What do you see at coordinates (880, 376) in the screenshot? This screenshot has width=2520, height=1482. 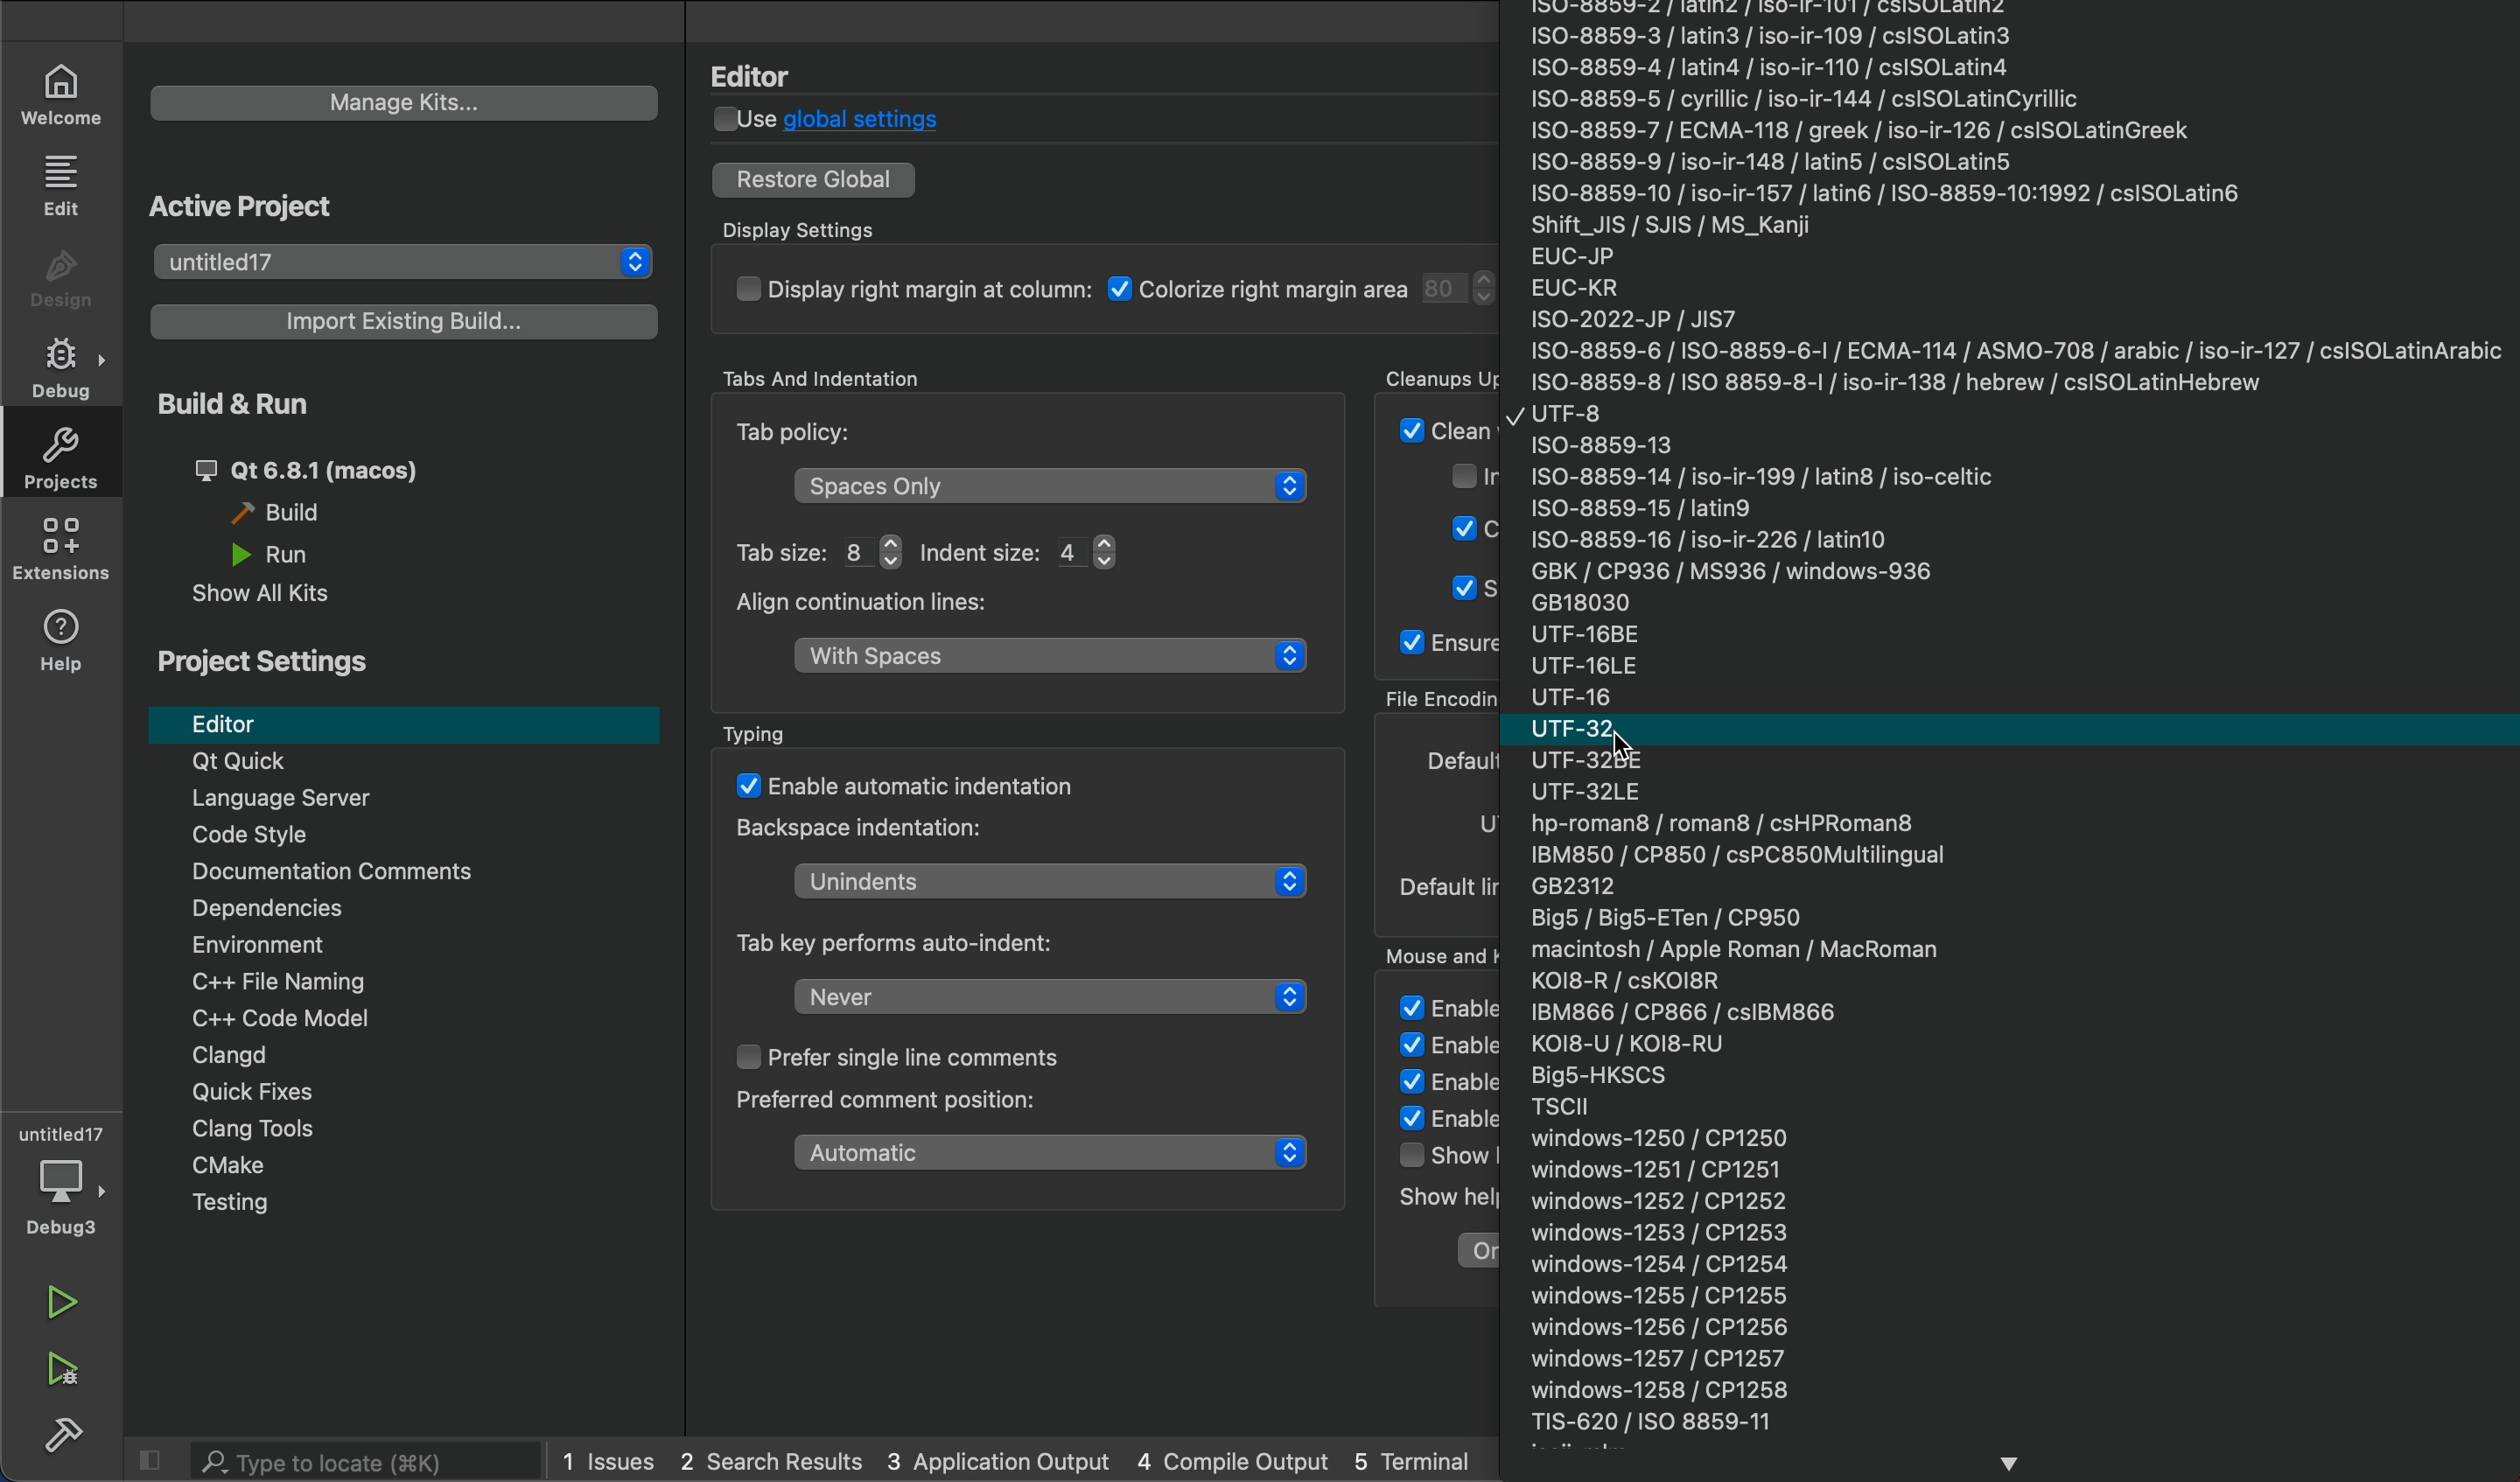 I see `Tabs And Identation` at bounding box center [880, 376].